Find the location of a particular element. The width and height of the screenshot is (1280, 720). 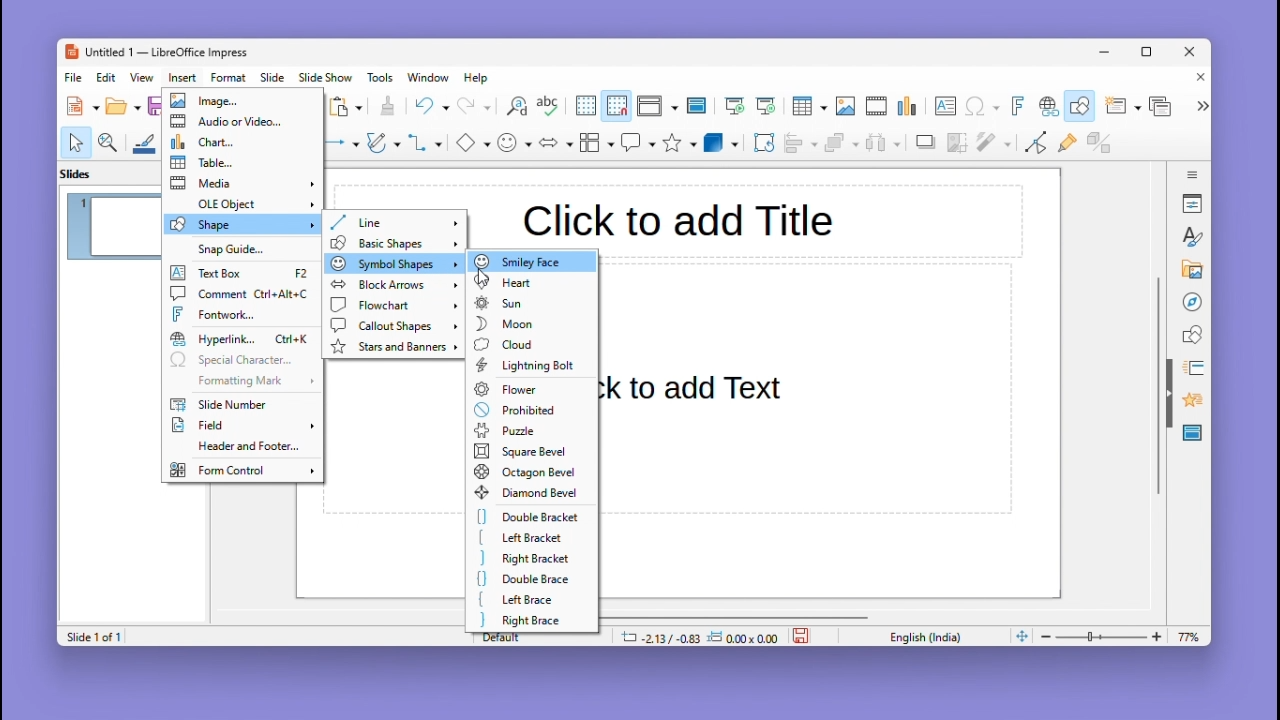

heart is located at coordinates (530, 281).